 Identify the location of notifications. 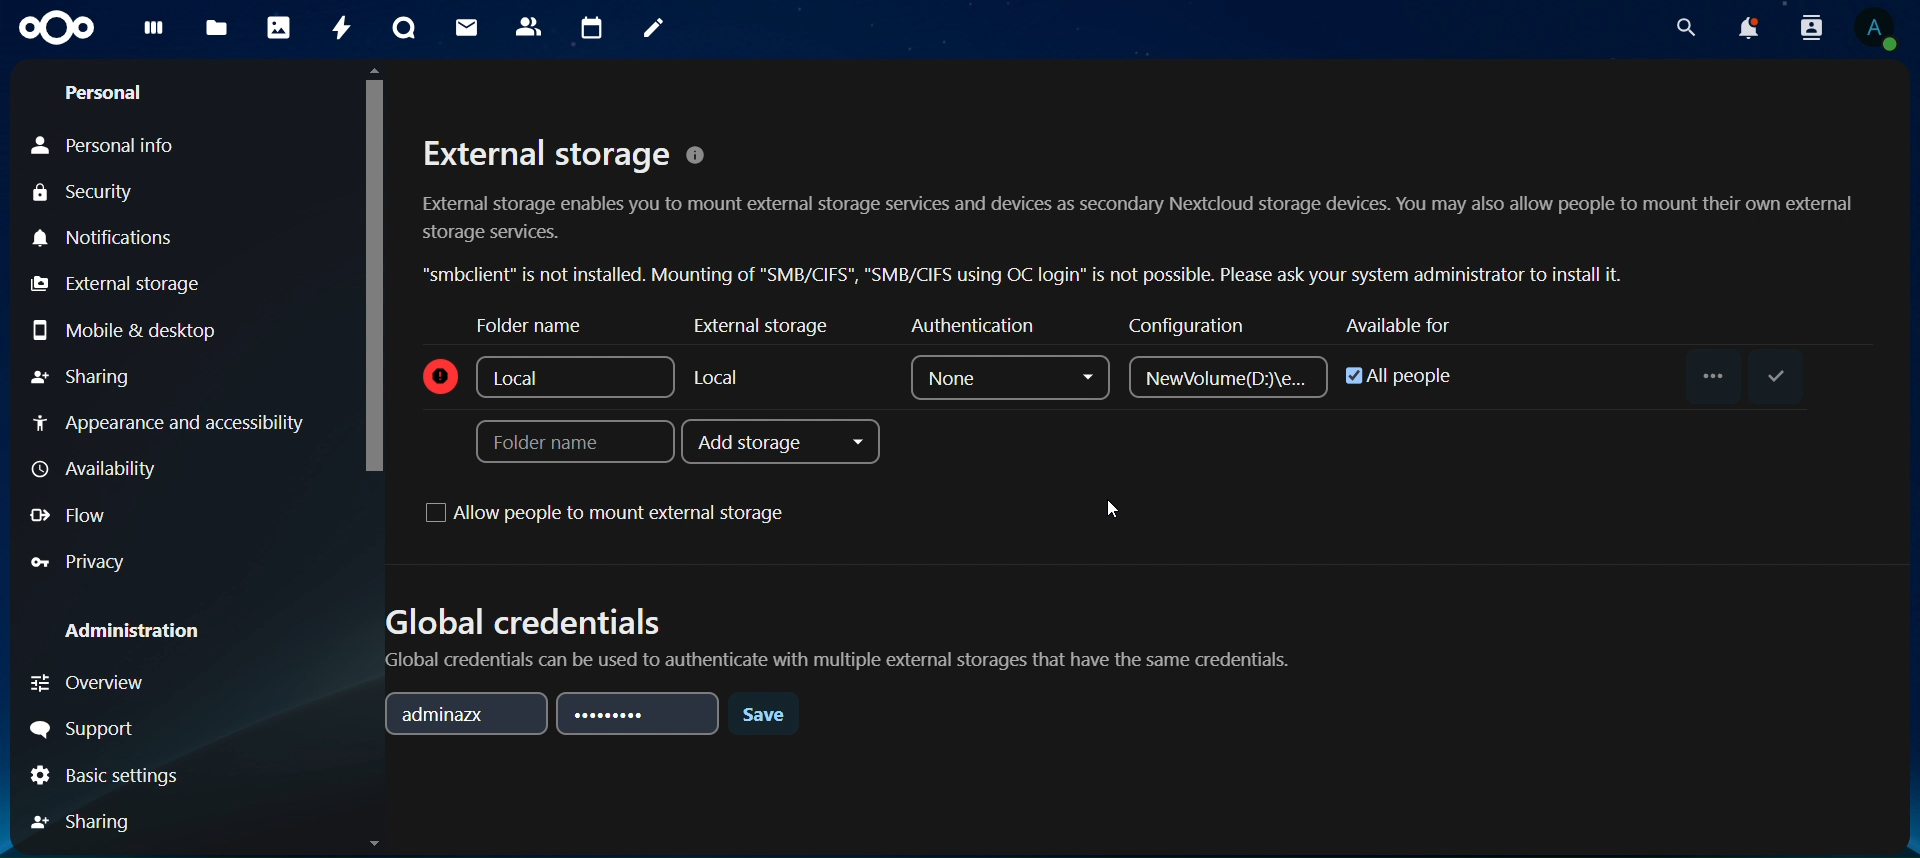
(1750, 27).